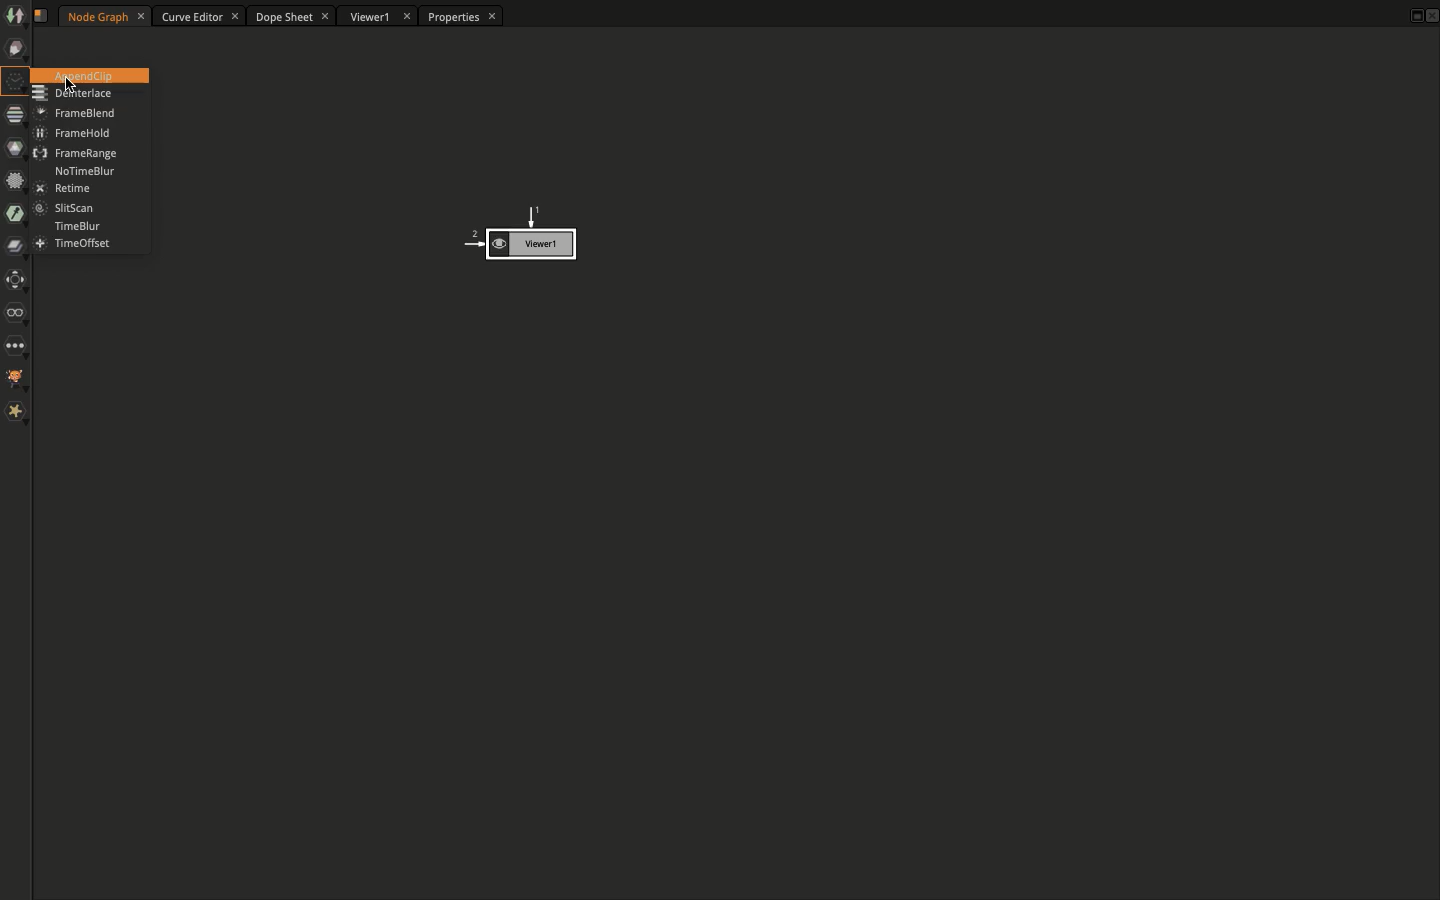 This screenshot has height=900, width=1440. What do you see at coordinates (16, 216) in the screenshot?
I see `Keyer` at bounding box center [16, 216].